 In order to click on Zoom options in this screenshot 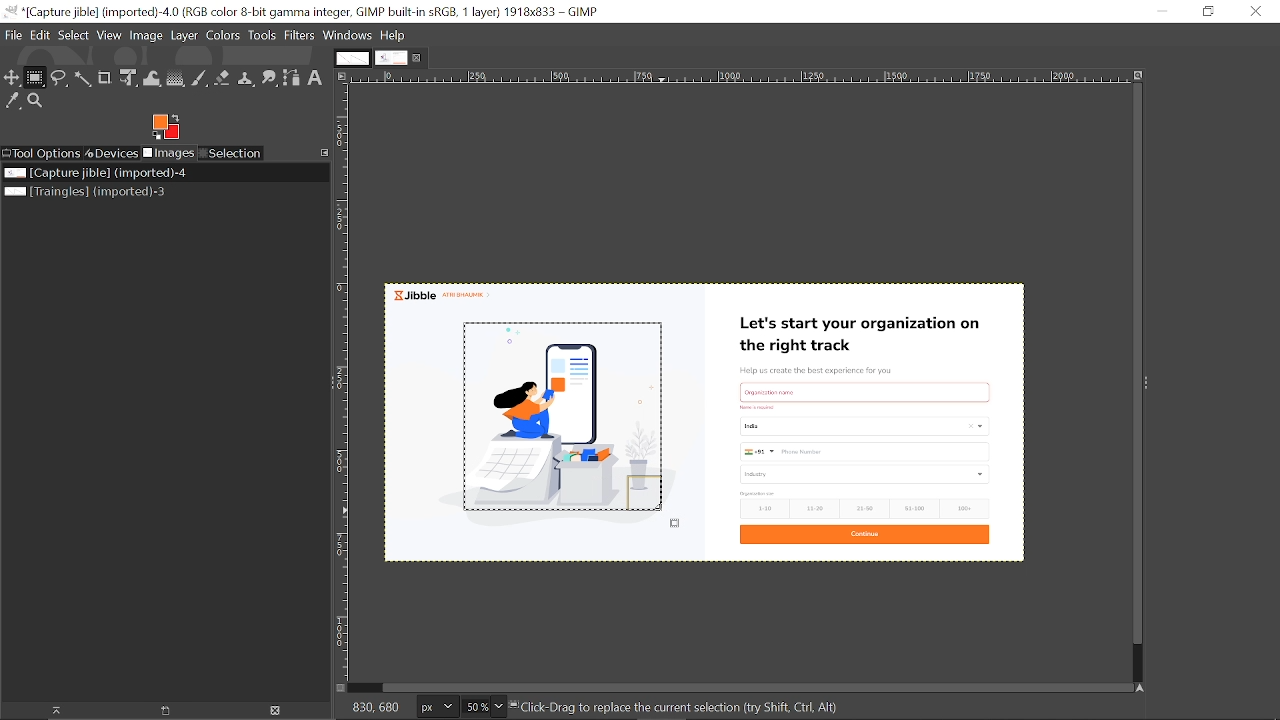, I will do `click(500, 705)`.